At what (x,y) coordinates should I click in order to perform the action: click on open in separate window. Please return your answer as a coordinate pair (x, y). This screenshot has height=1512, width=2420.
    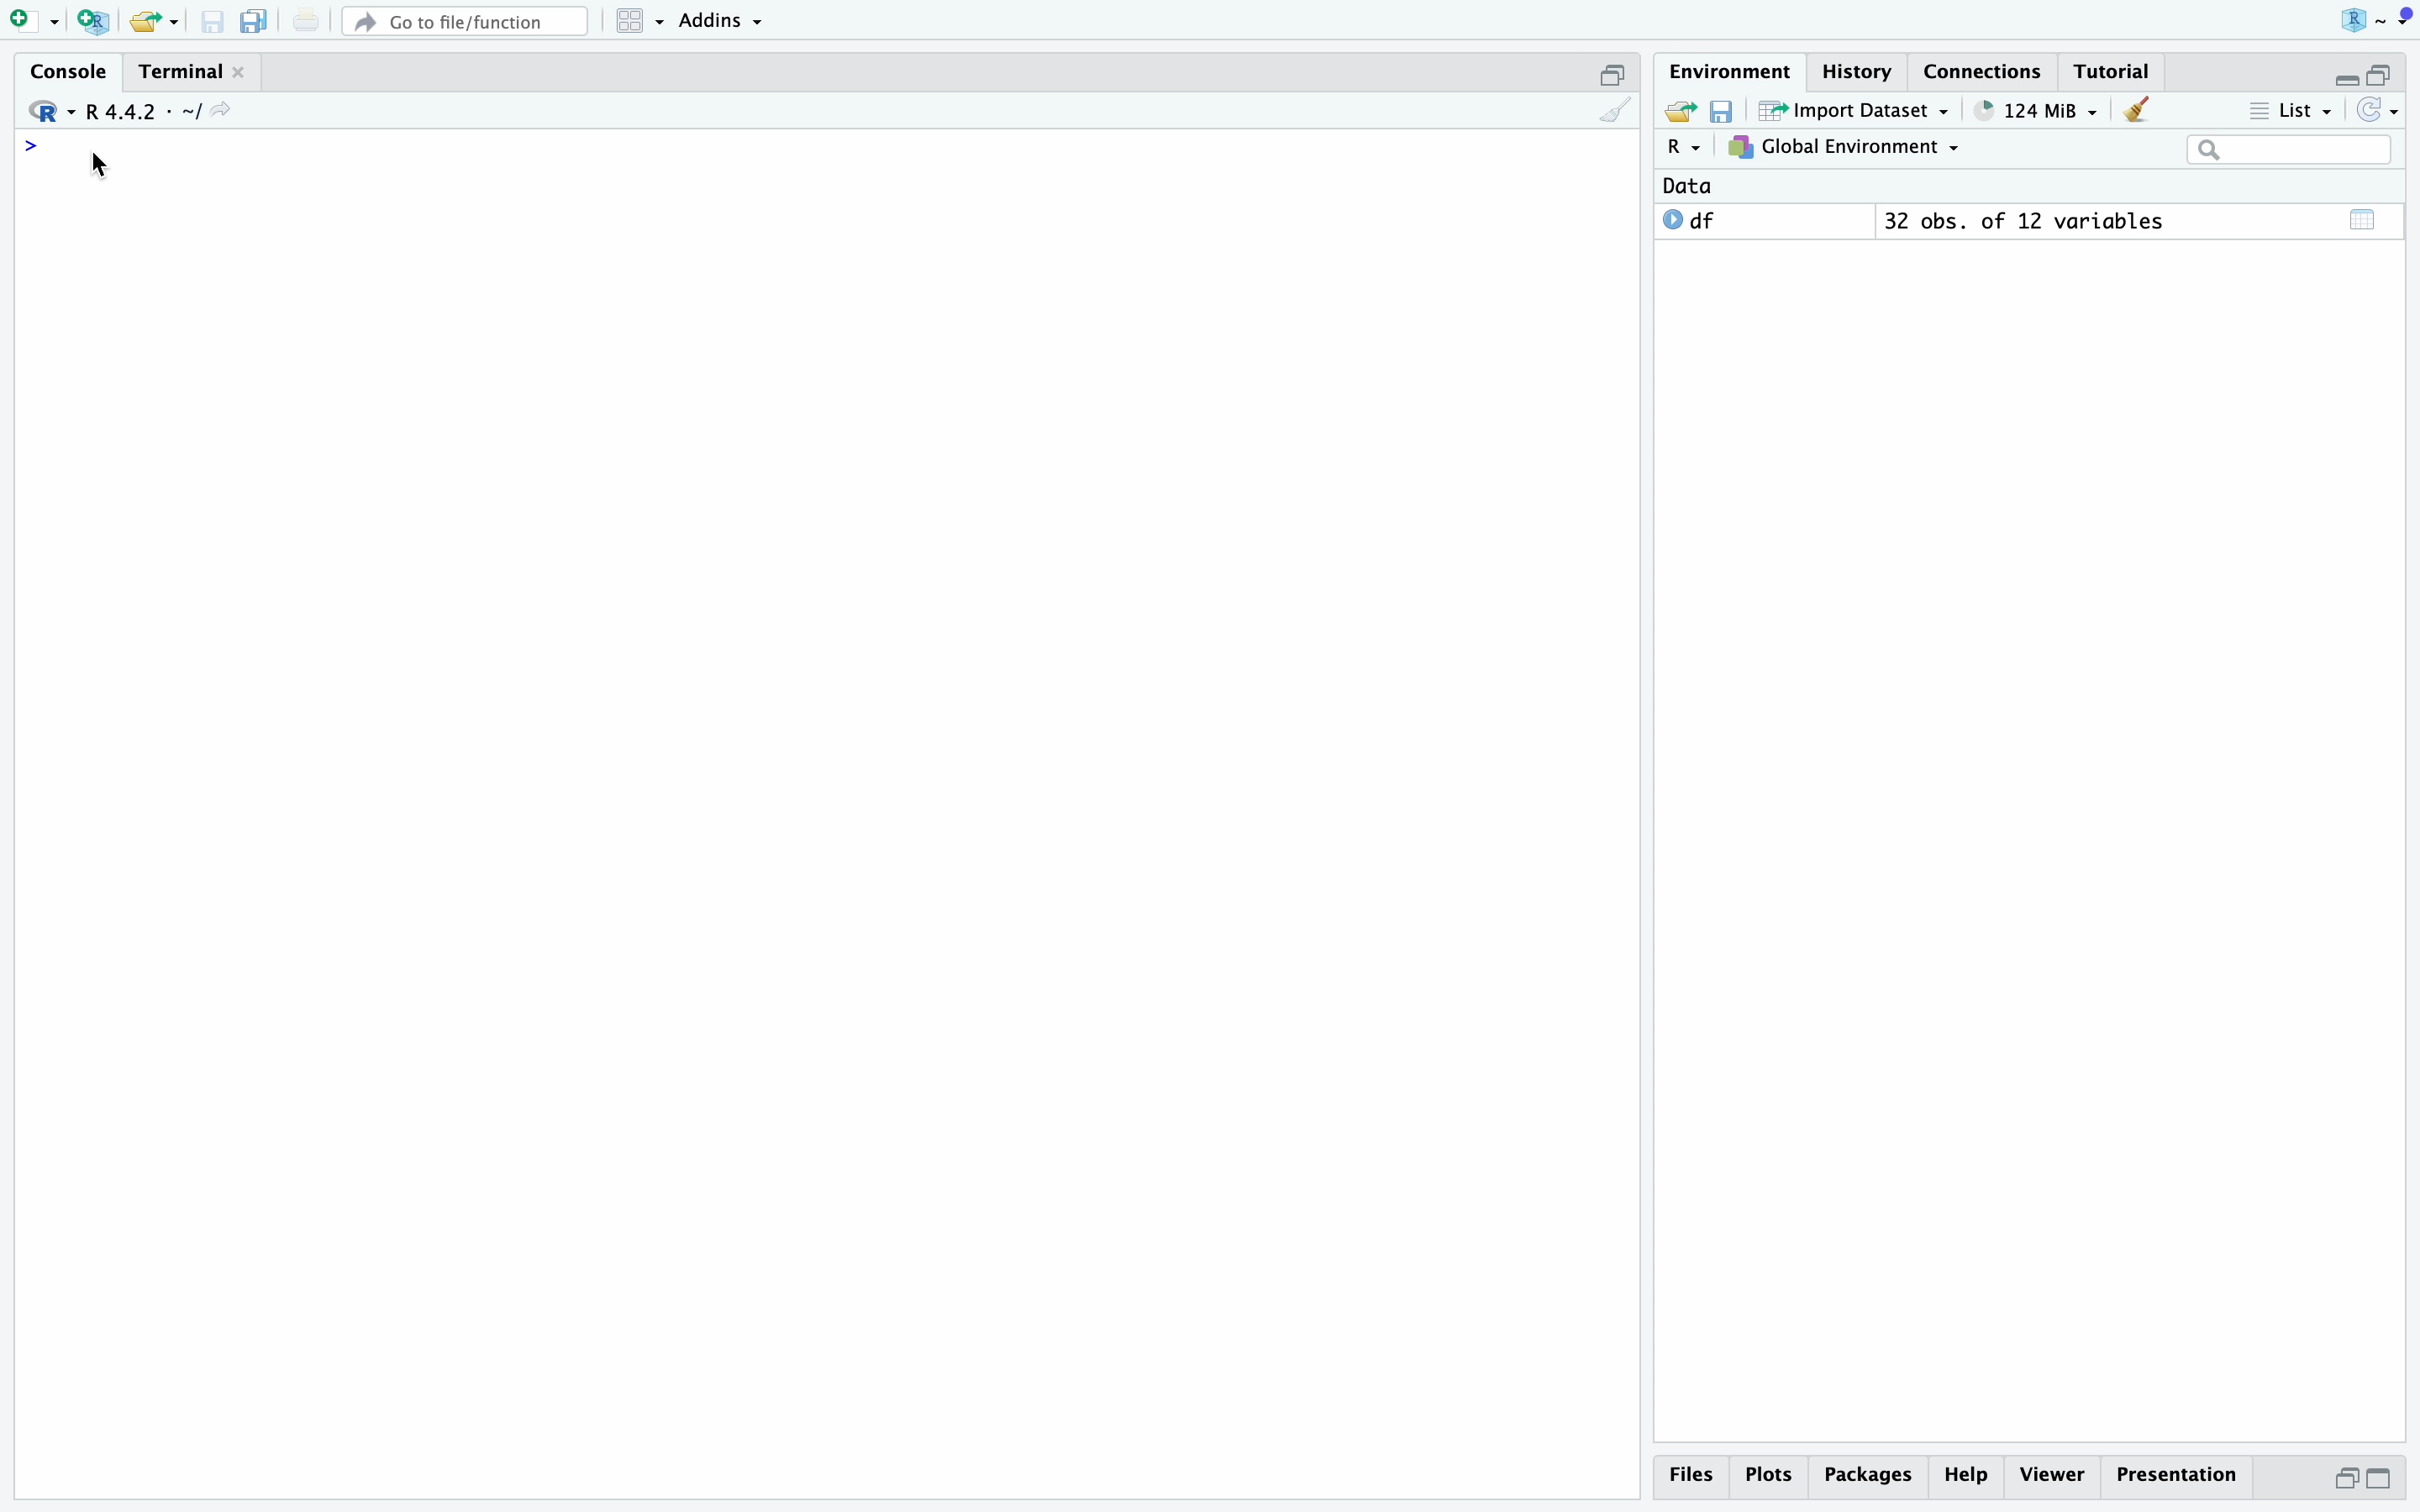
    Looking at the image, I should click on (2345, 1479).